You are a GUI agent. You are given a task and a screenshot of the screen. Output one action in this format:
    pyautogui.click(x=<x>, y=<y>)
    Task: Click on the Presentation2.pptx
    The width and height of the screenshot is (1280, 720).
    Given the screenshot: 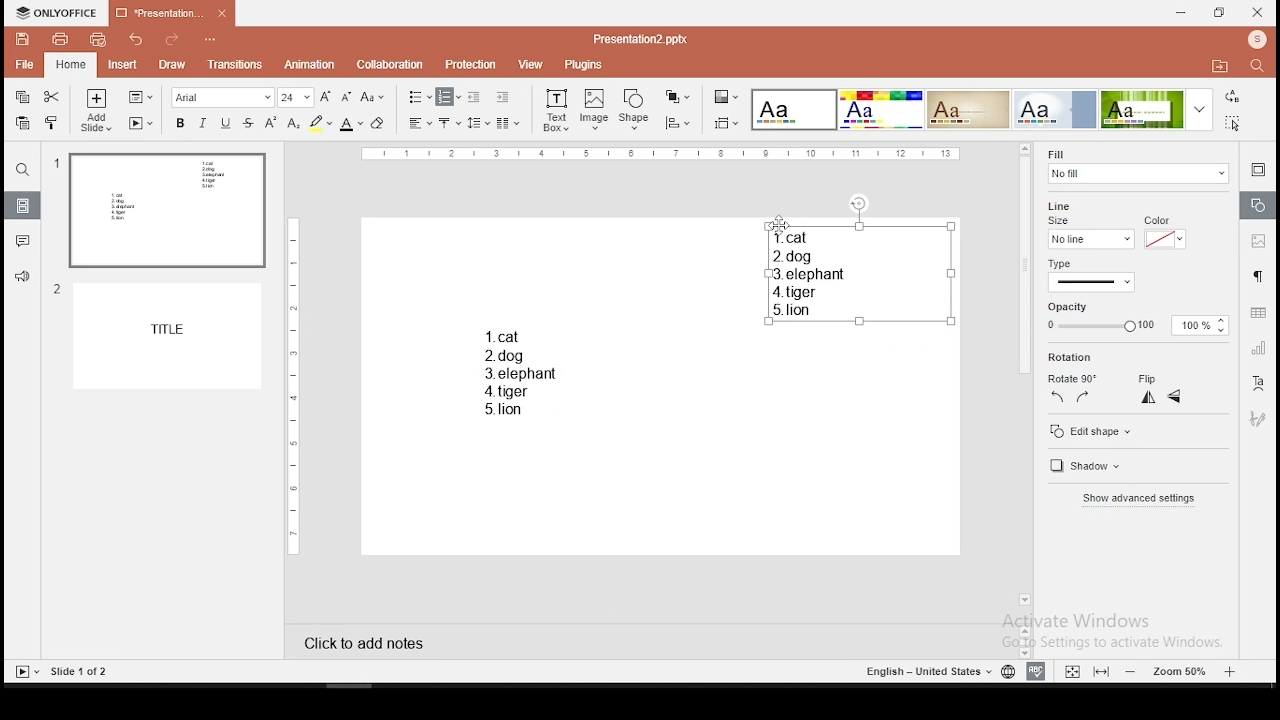 What is the action you would take?
    pyautogui.click(x=647, y=39)
    